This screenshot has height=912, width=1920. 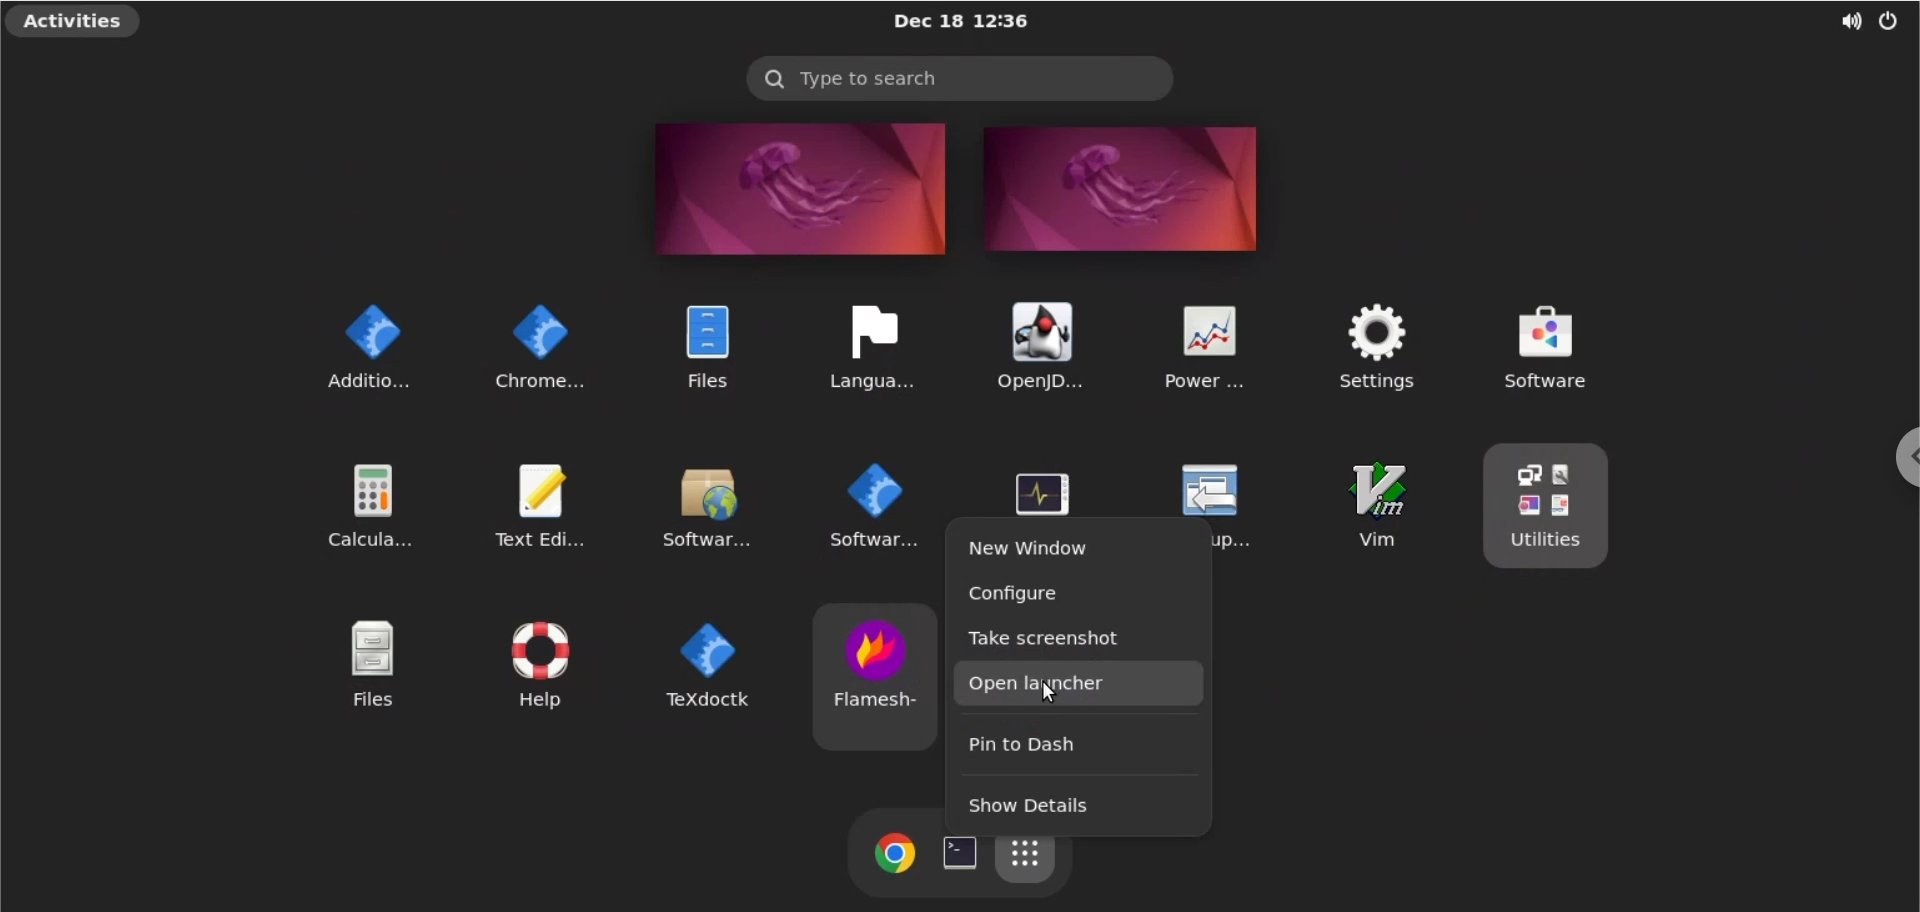 I want to click on new window, so click(x=1076, y=545).